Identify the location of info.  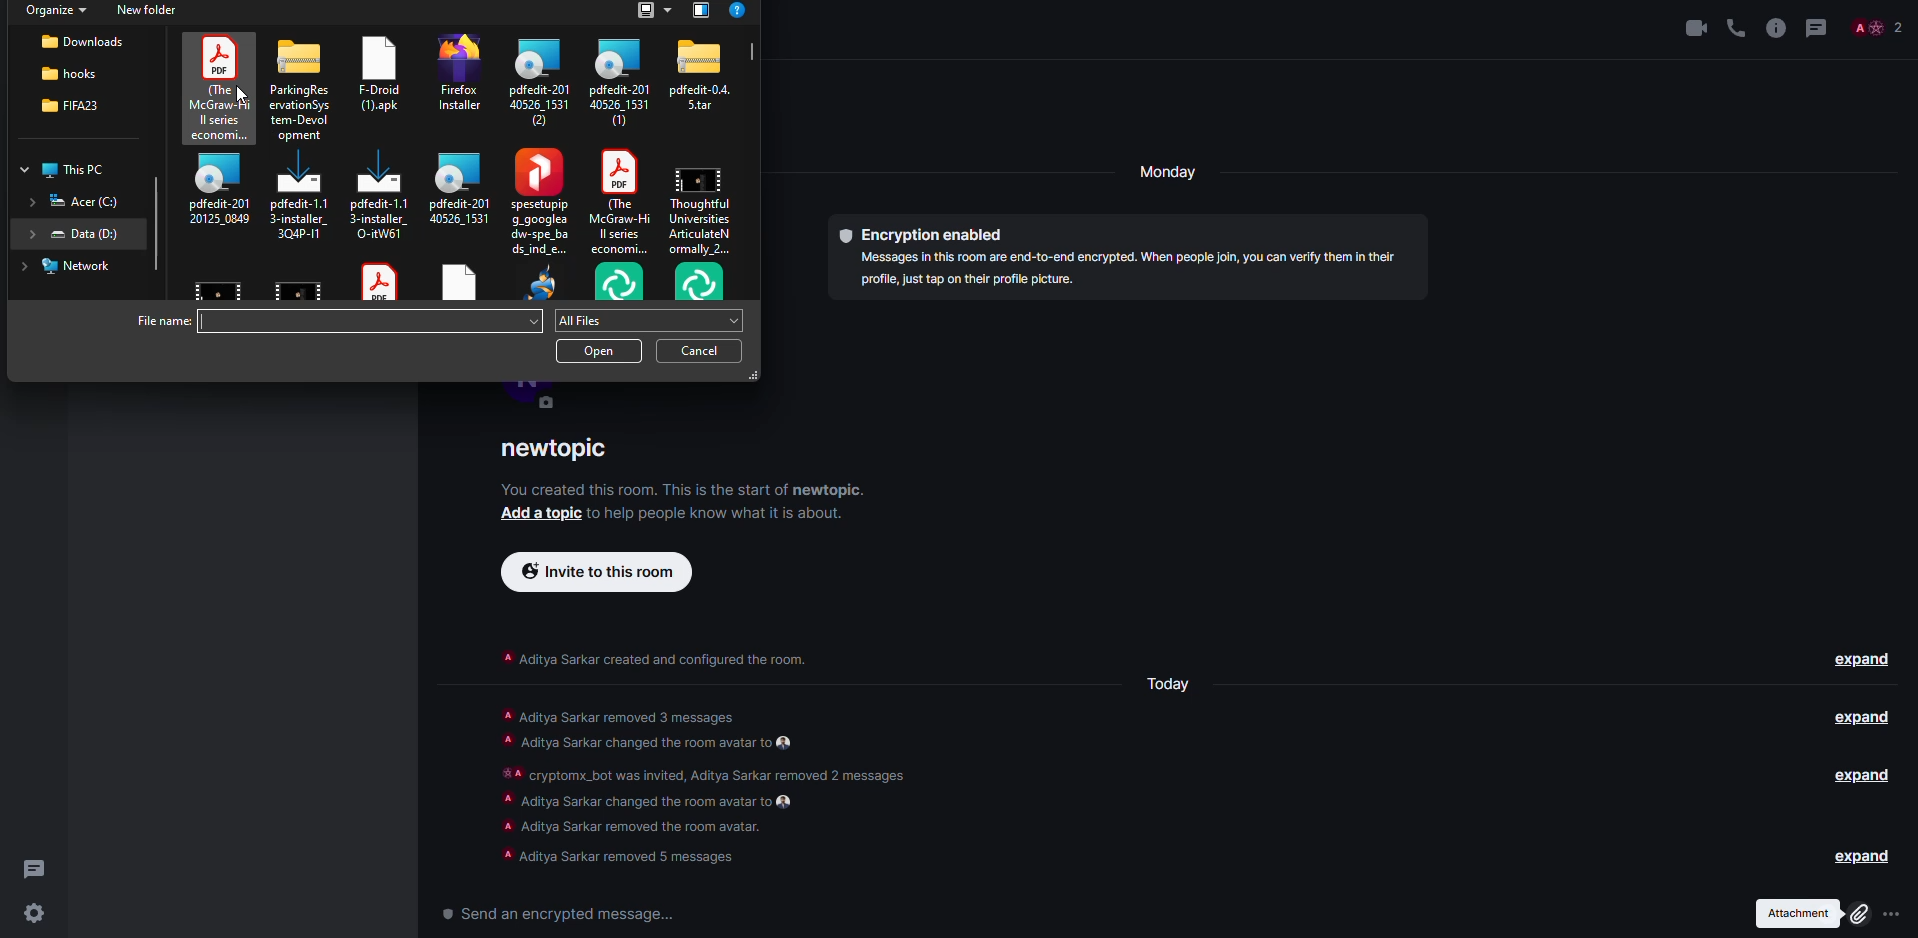
(725, 517).